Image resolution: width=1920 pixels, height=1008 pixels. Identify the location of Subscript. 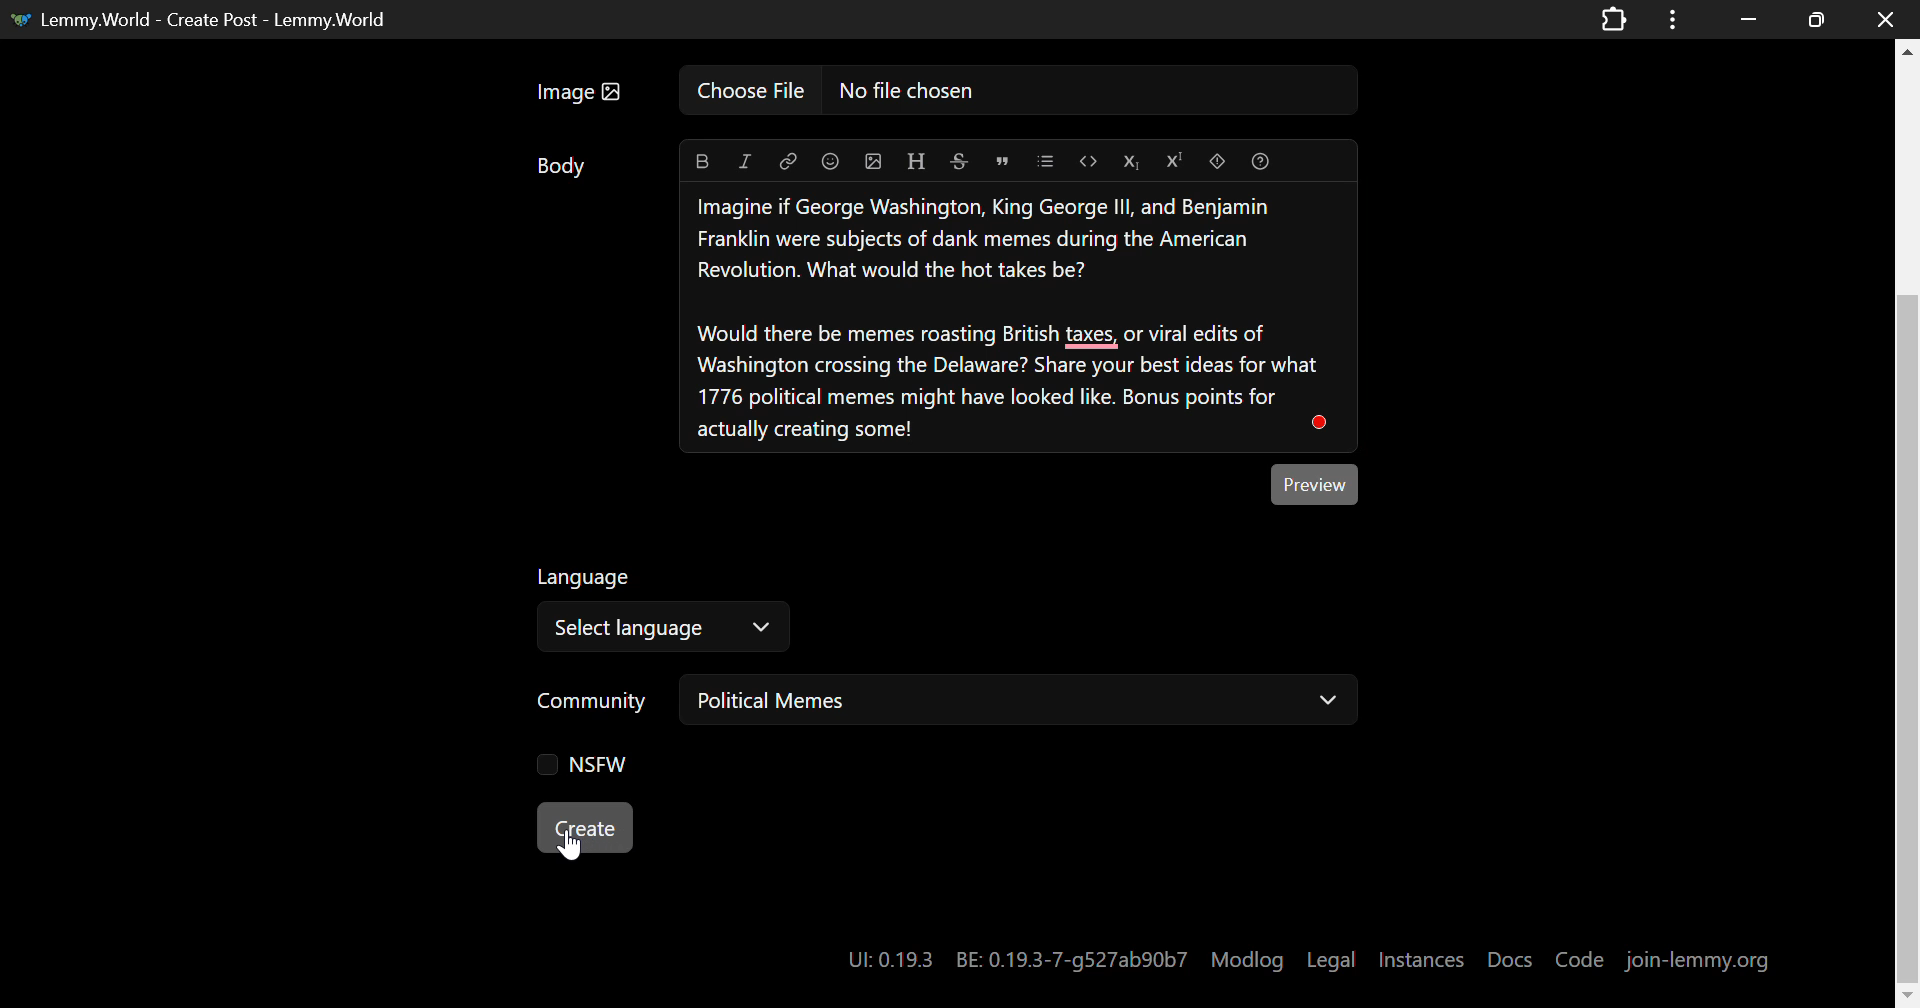
(1129, 163).